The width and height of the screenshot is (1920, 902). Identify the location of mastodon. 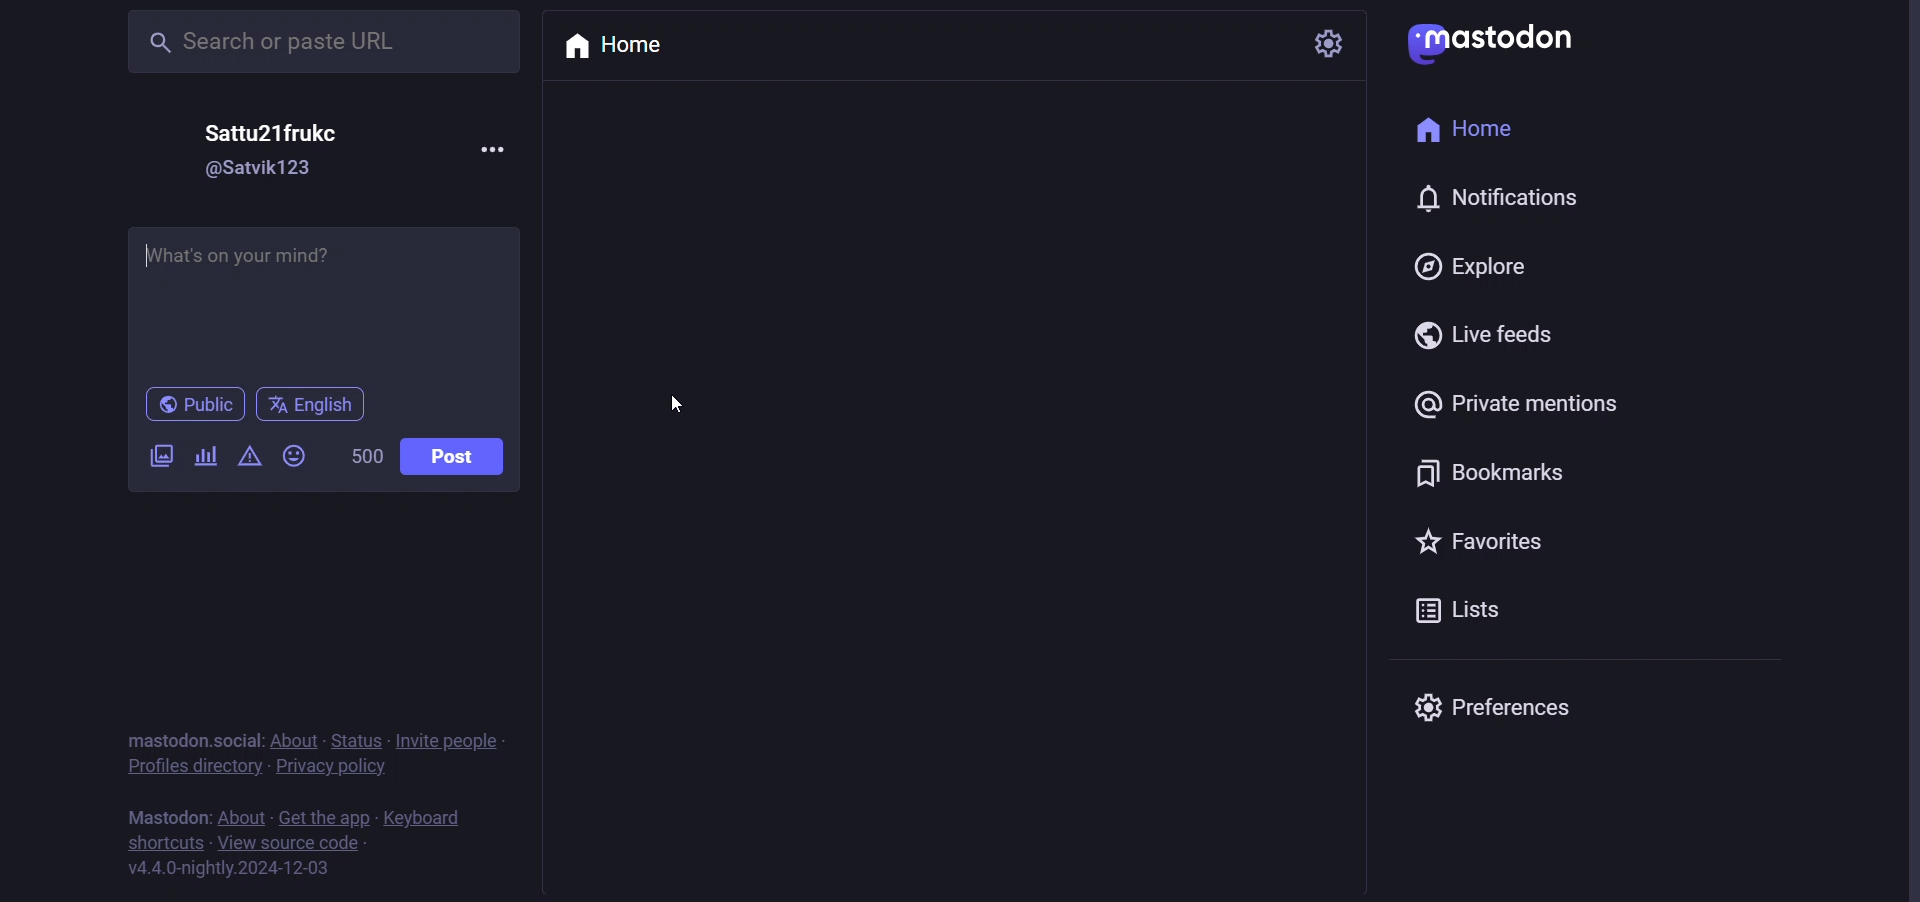
(1492, 45).